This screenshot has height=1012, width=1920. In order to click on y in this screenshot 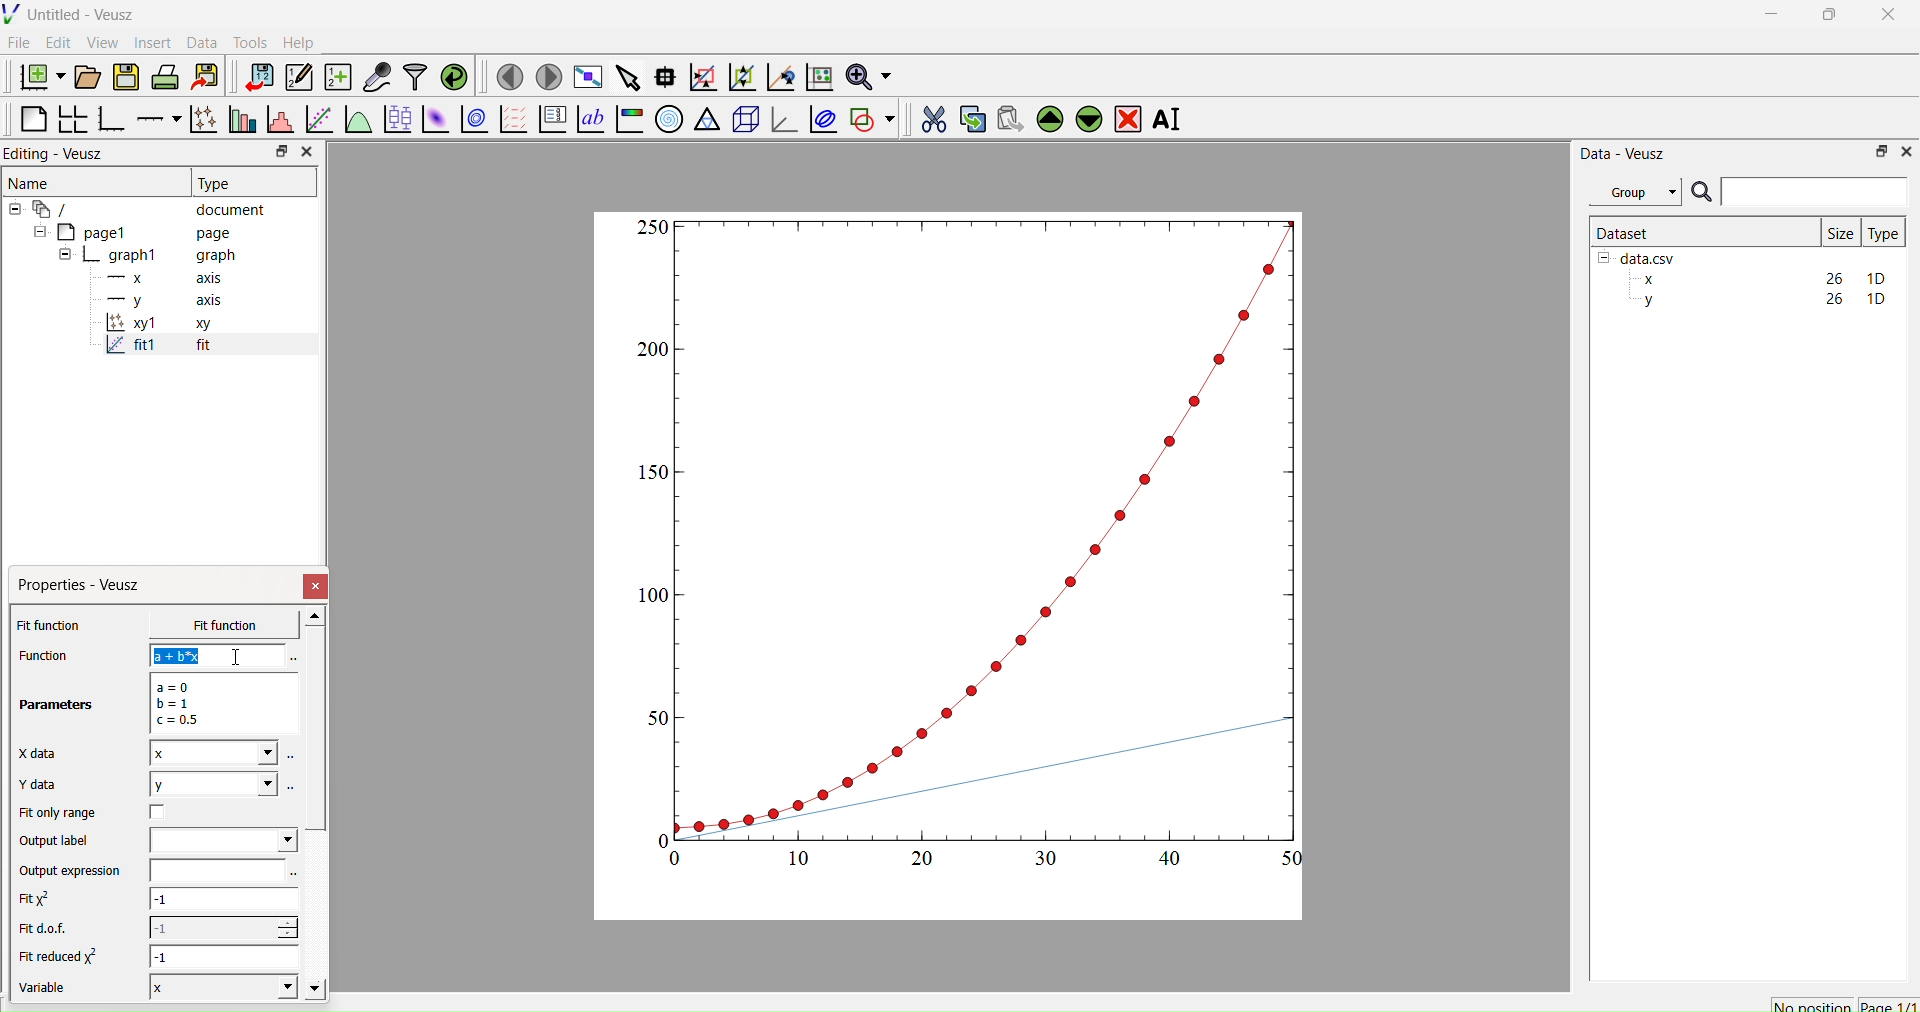, I will do `click(212, 784)`.